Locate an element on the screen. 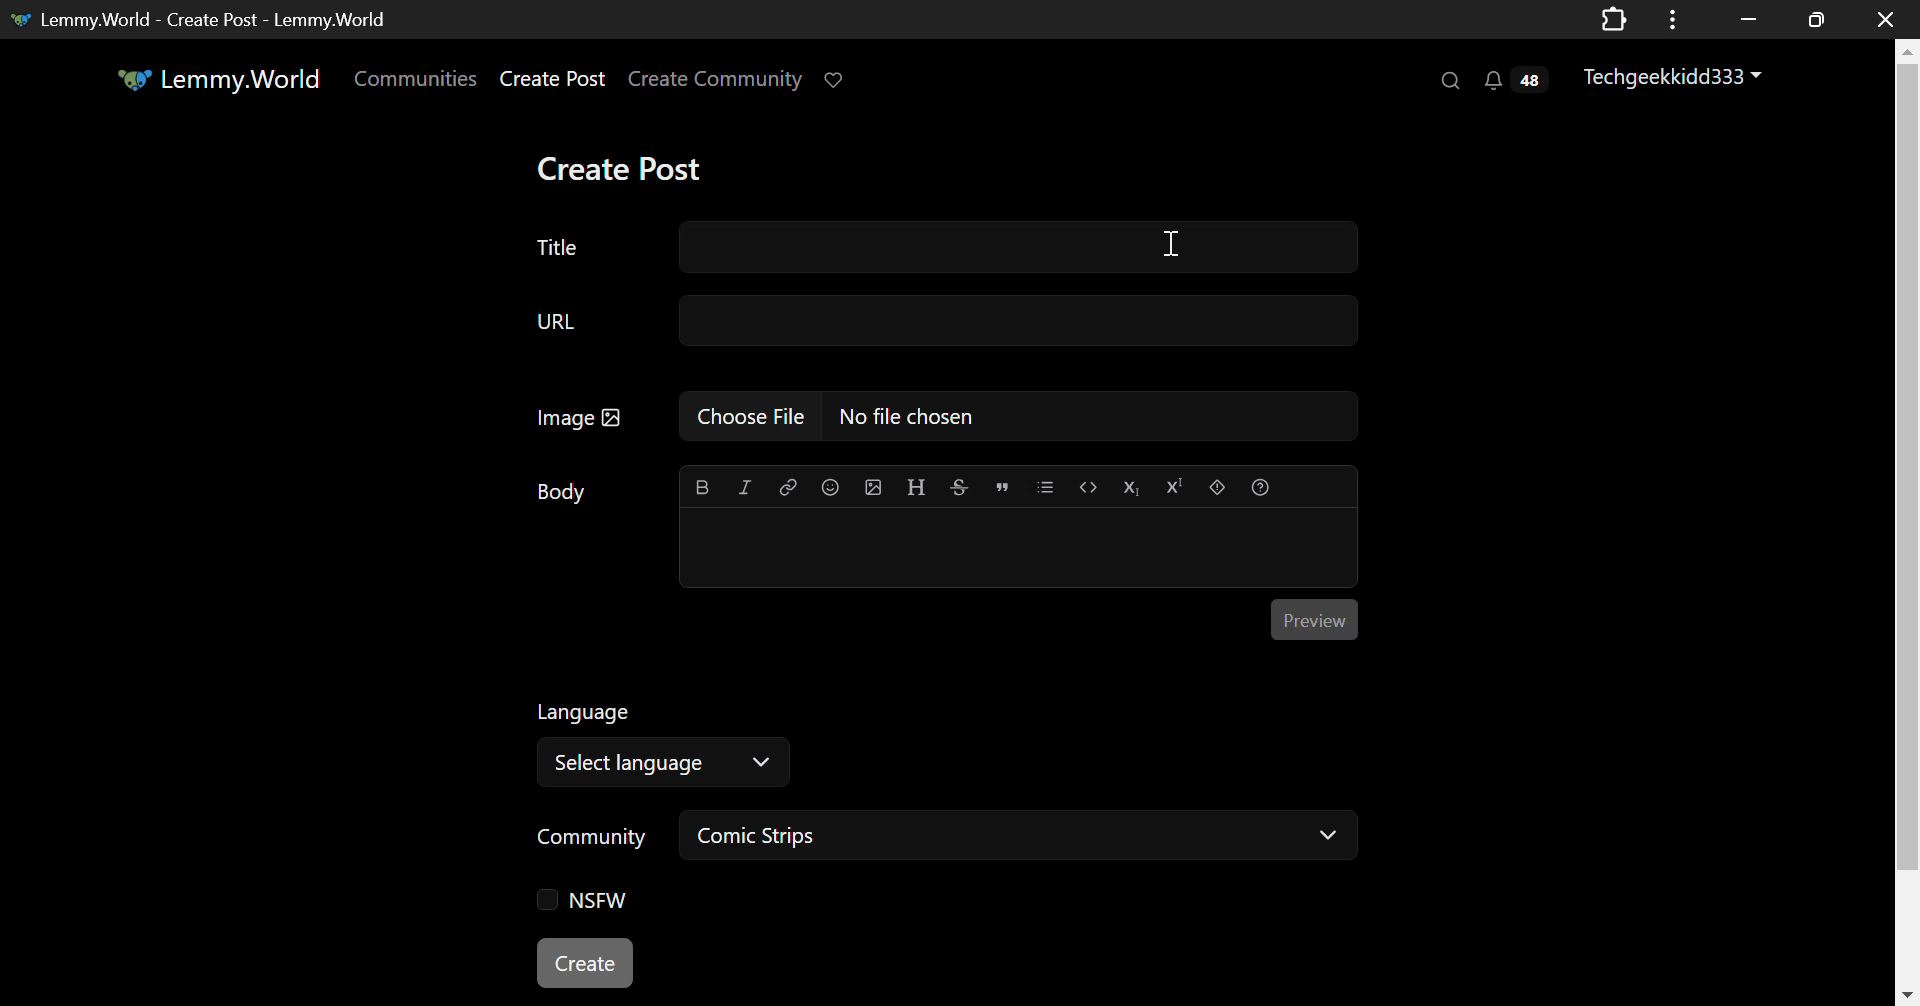 The height and width of the screenshot is (1006, 1920). Notifications is located at coordinates (1513, 82).